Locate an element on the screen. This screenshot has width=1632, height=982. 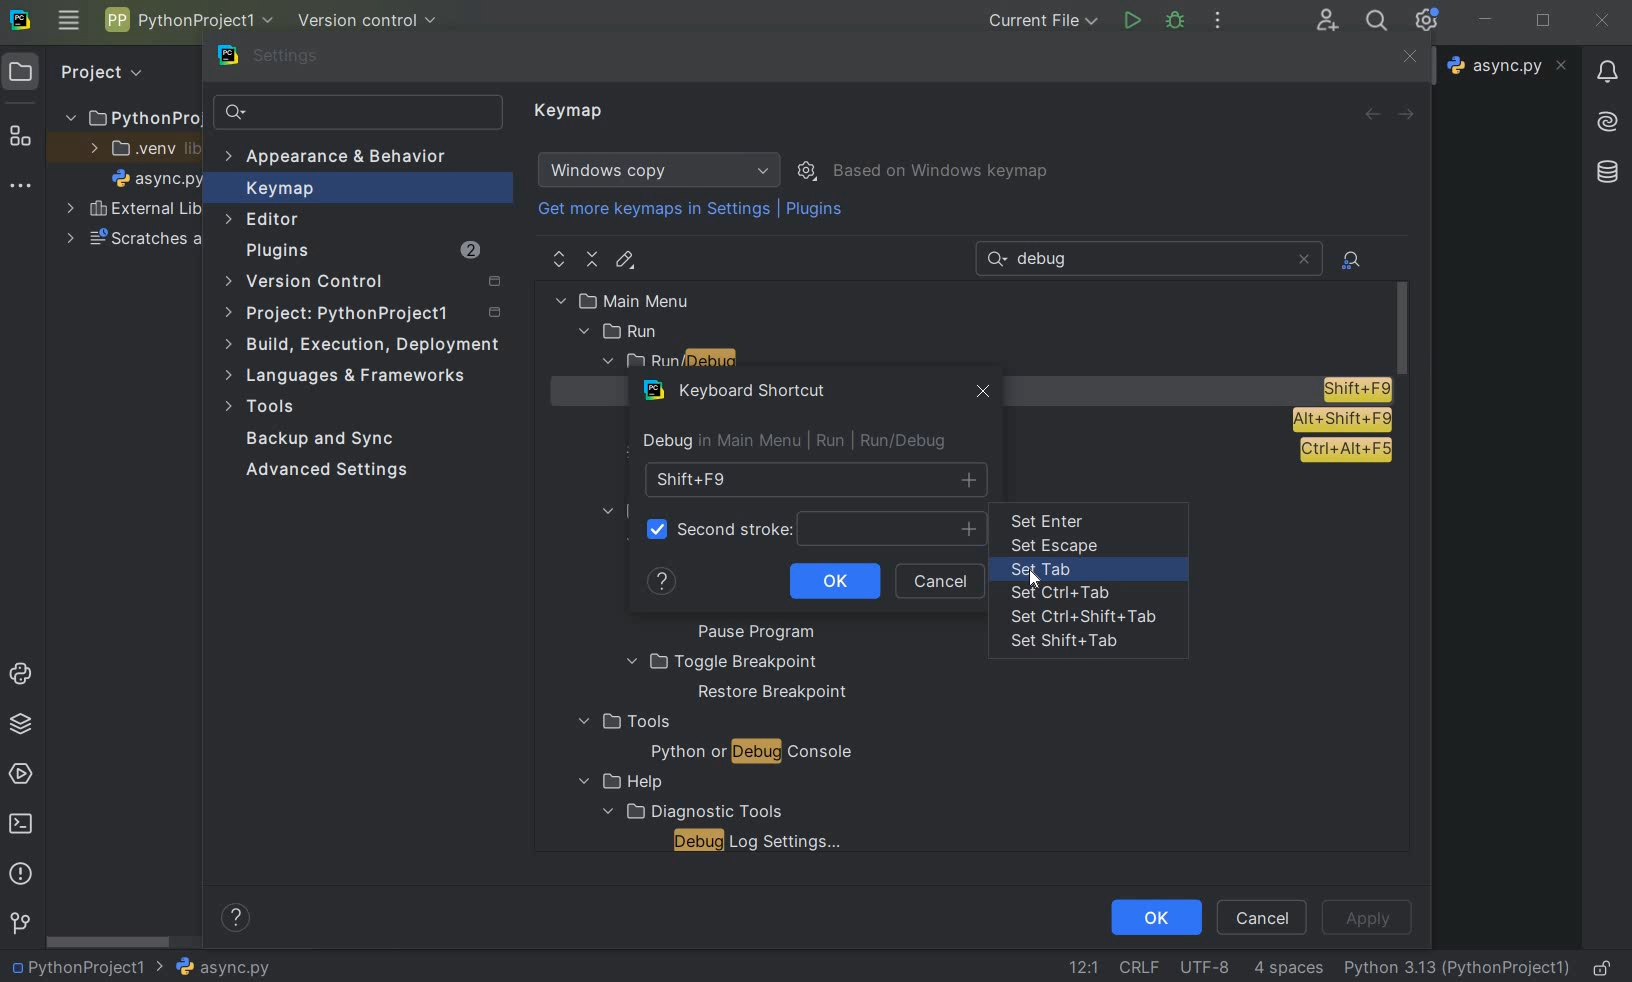
more tool windows is located at coordinates (18, 186).